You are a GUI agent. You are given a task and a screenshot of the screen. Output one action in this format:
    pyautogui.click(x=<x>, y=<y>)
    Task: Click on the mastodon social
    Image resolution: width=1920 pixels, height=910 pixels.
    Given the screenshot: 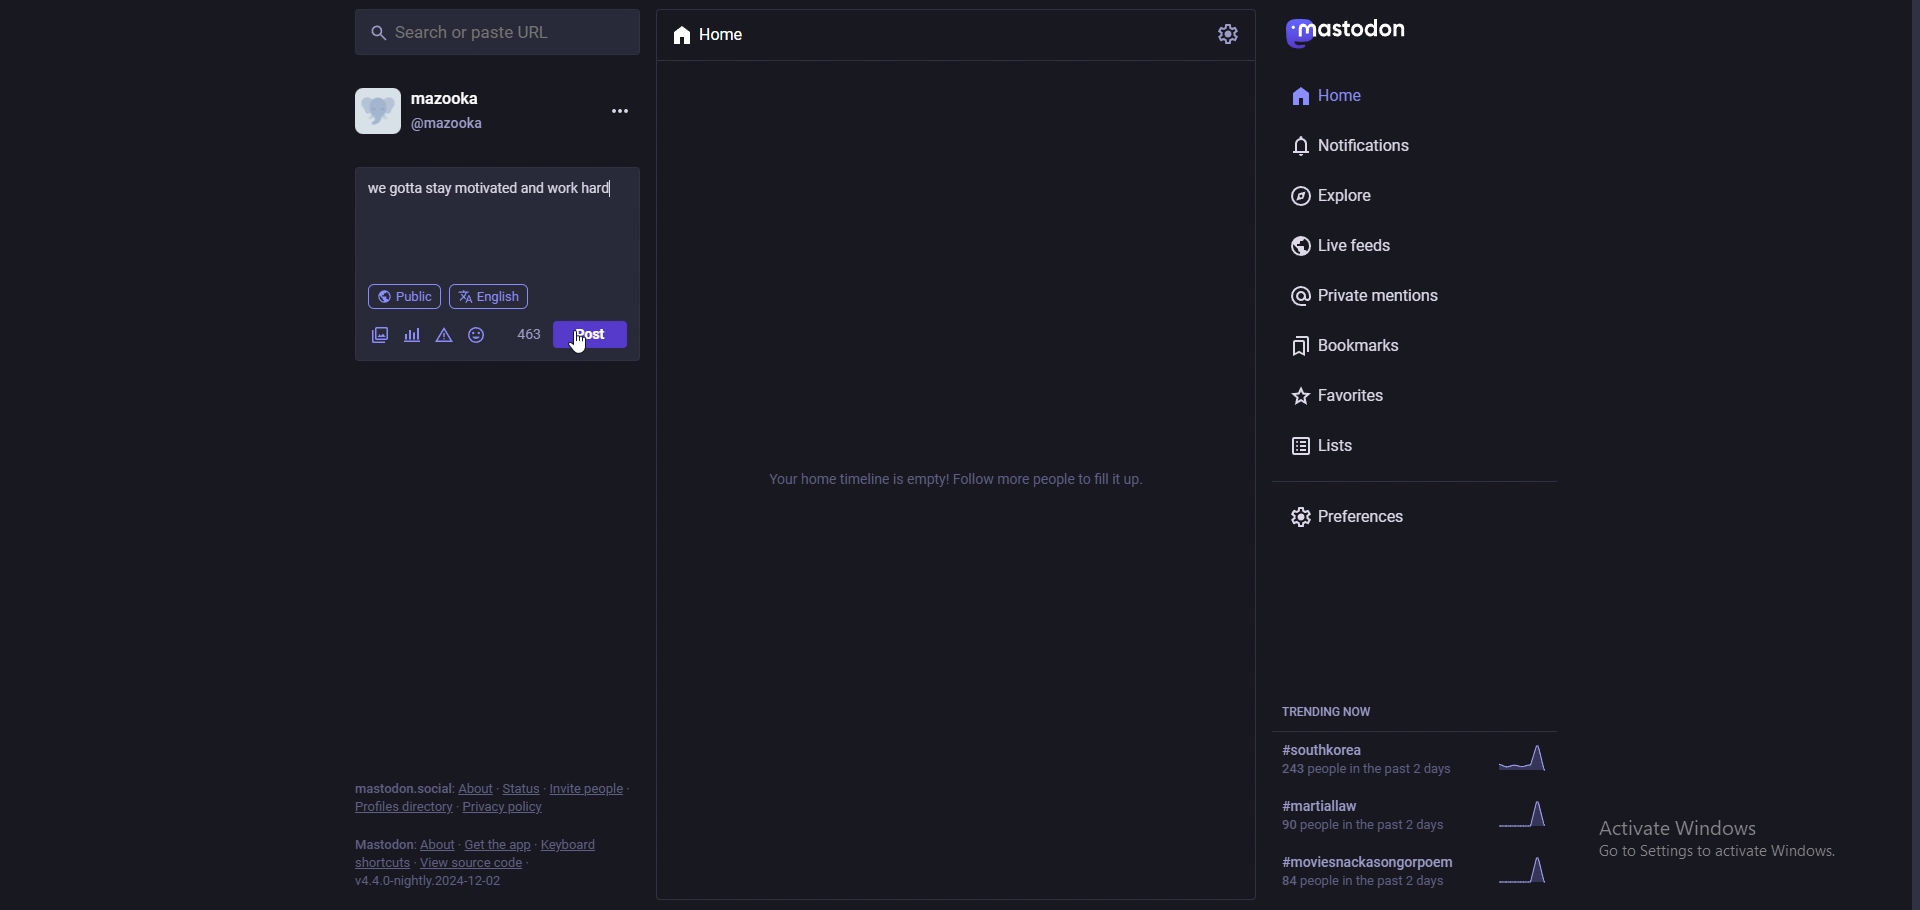 What is the action you would take?
    pyautogui.click(x=402, y=789)
    